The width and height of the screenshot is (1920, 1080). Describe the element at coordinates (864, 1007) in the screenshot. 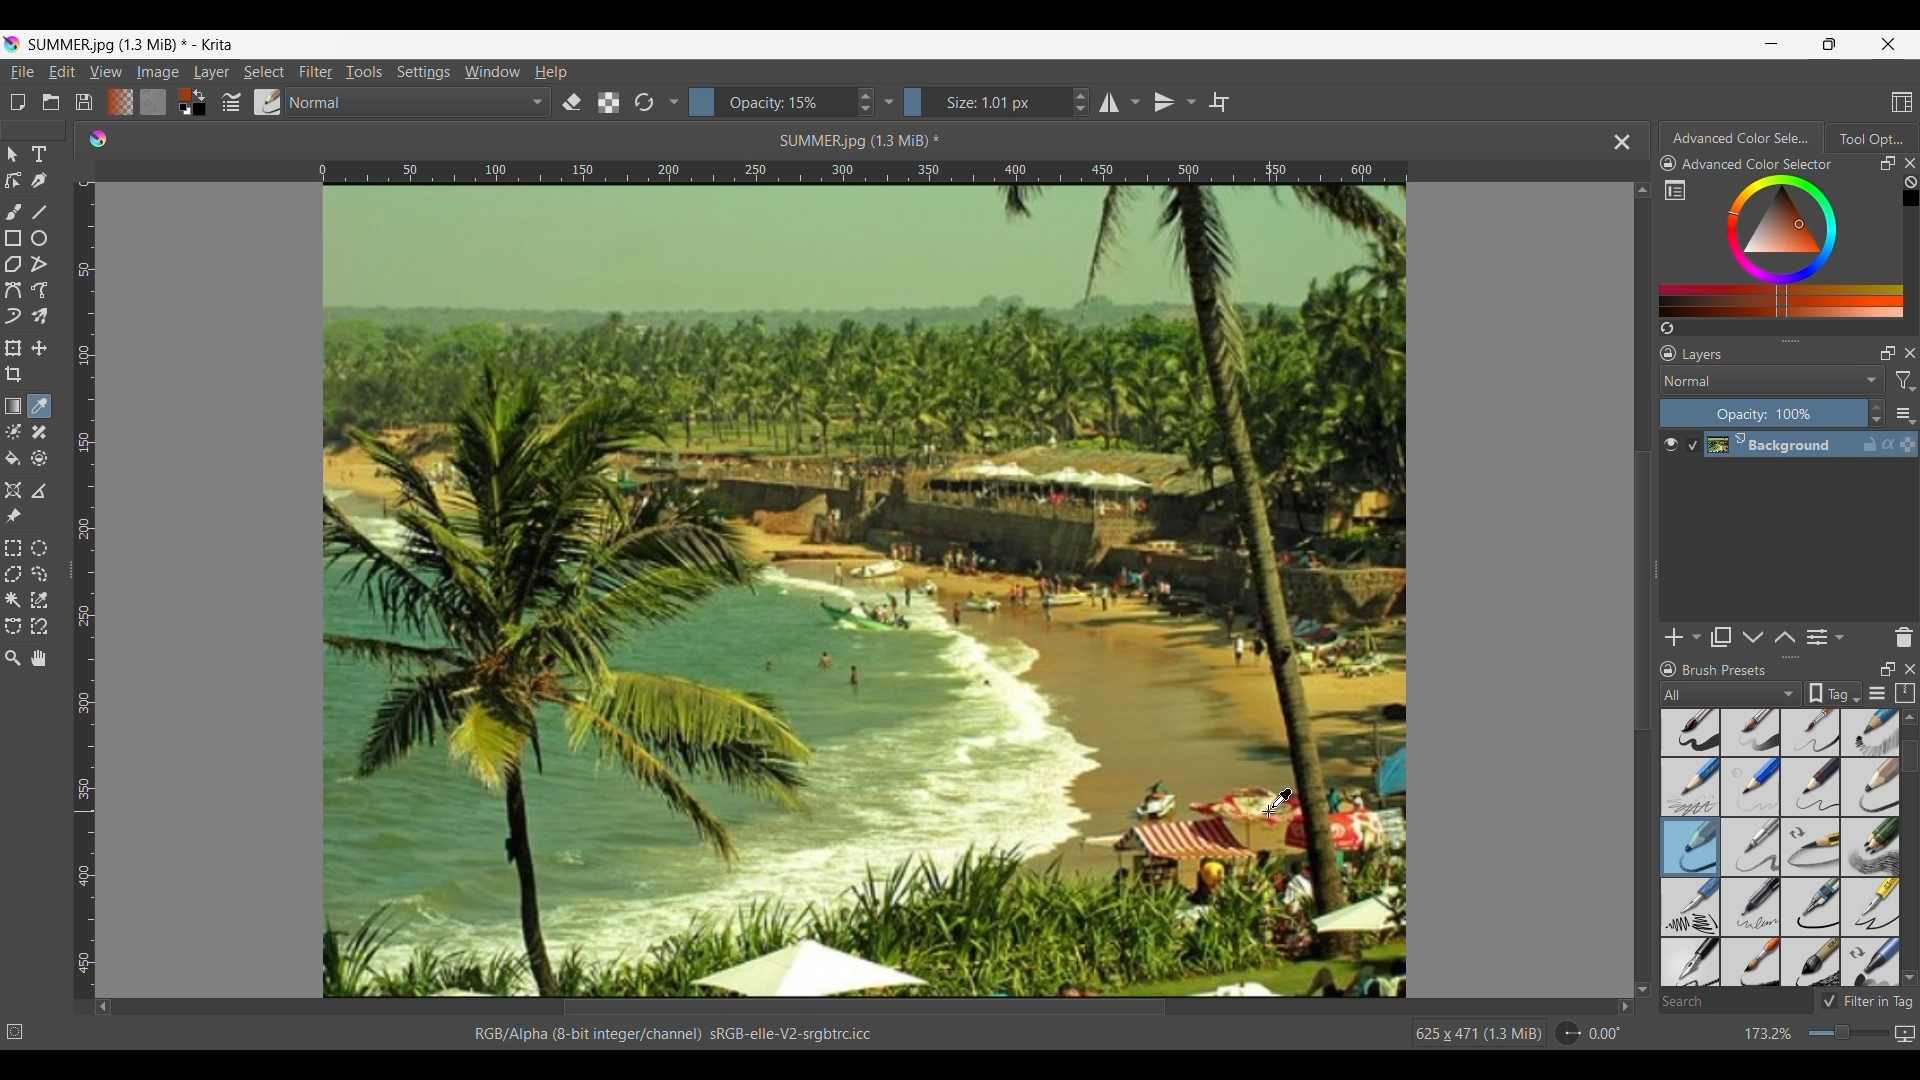

I see `Horizontal slide bar` at that location.